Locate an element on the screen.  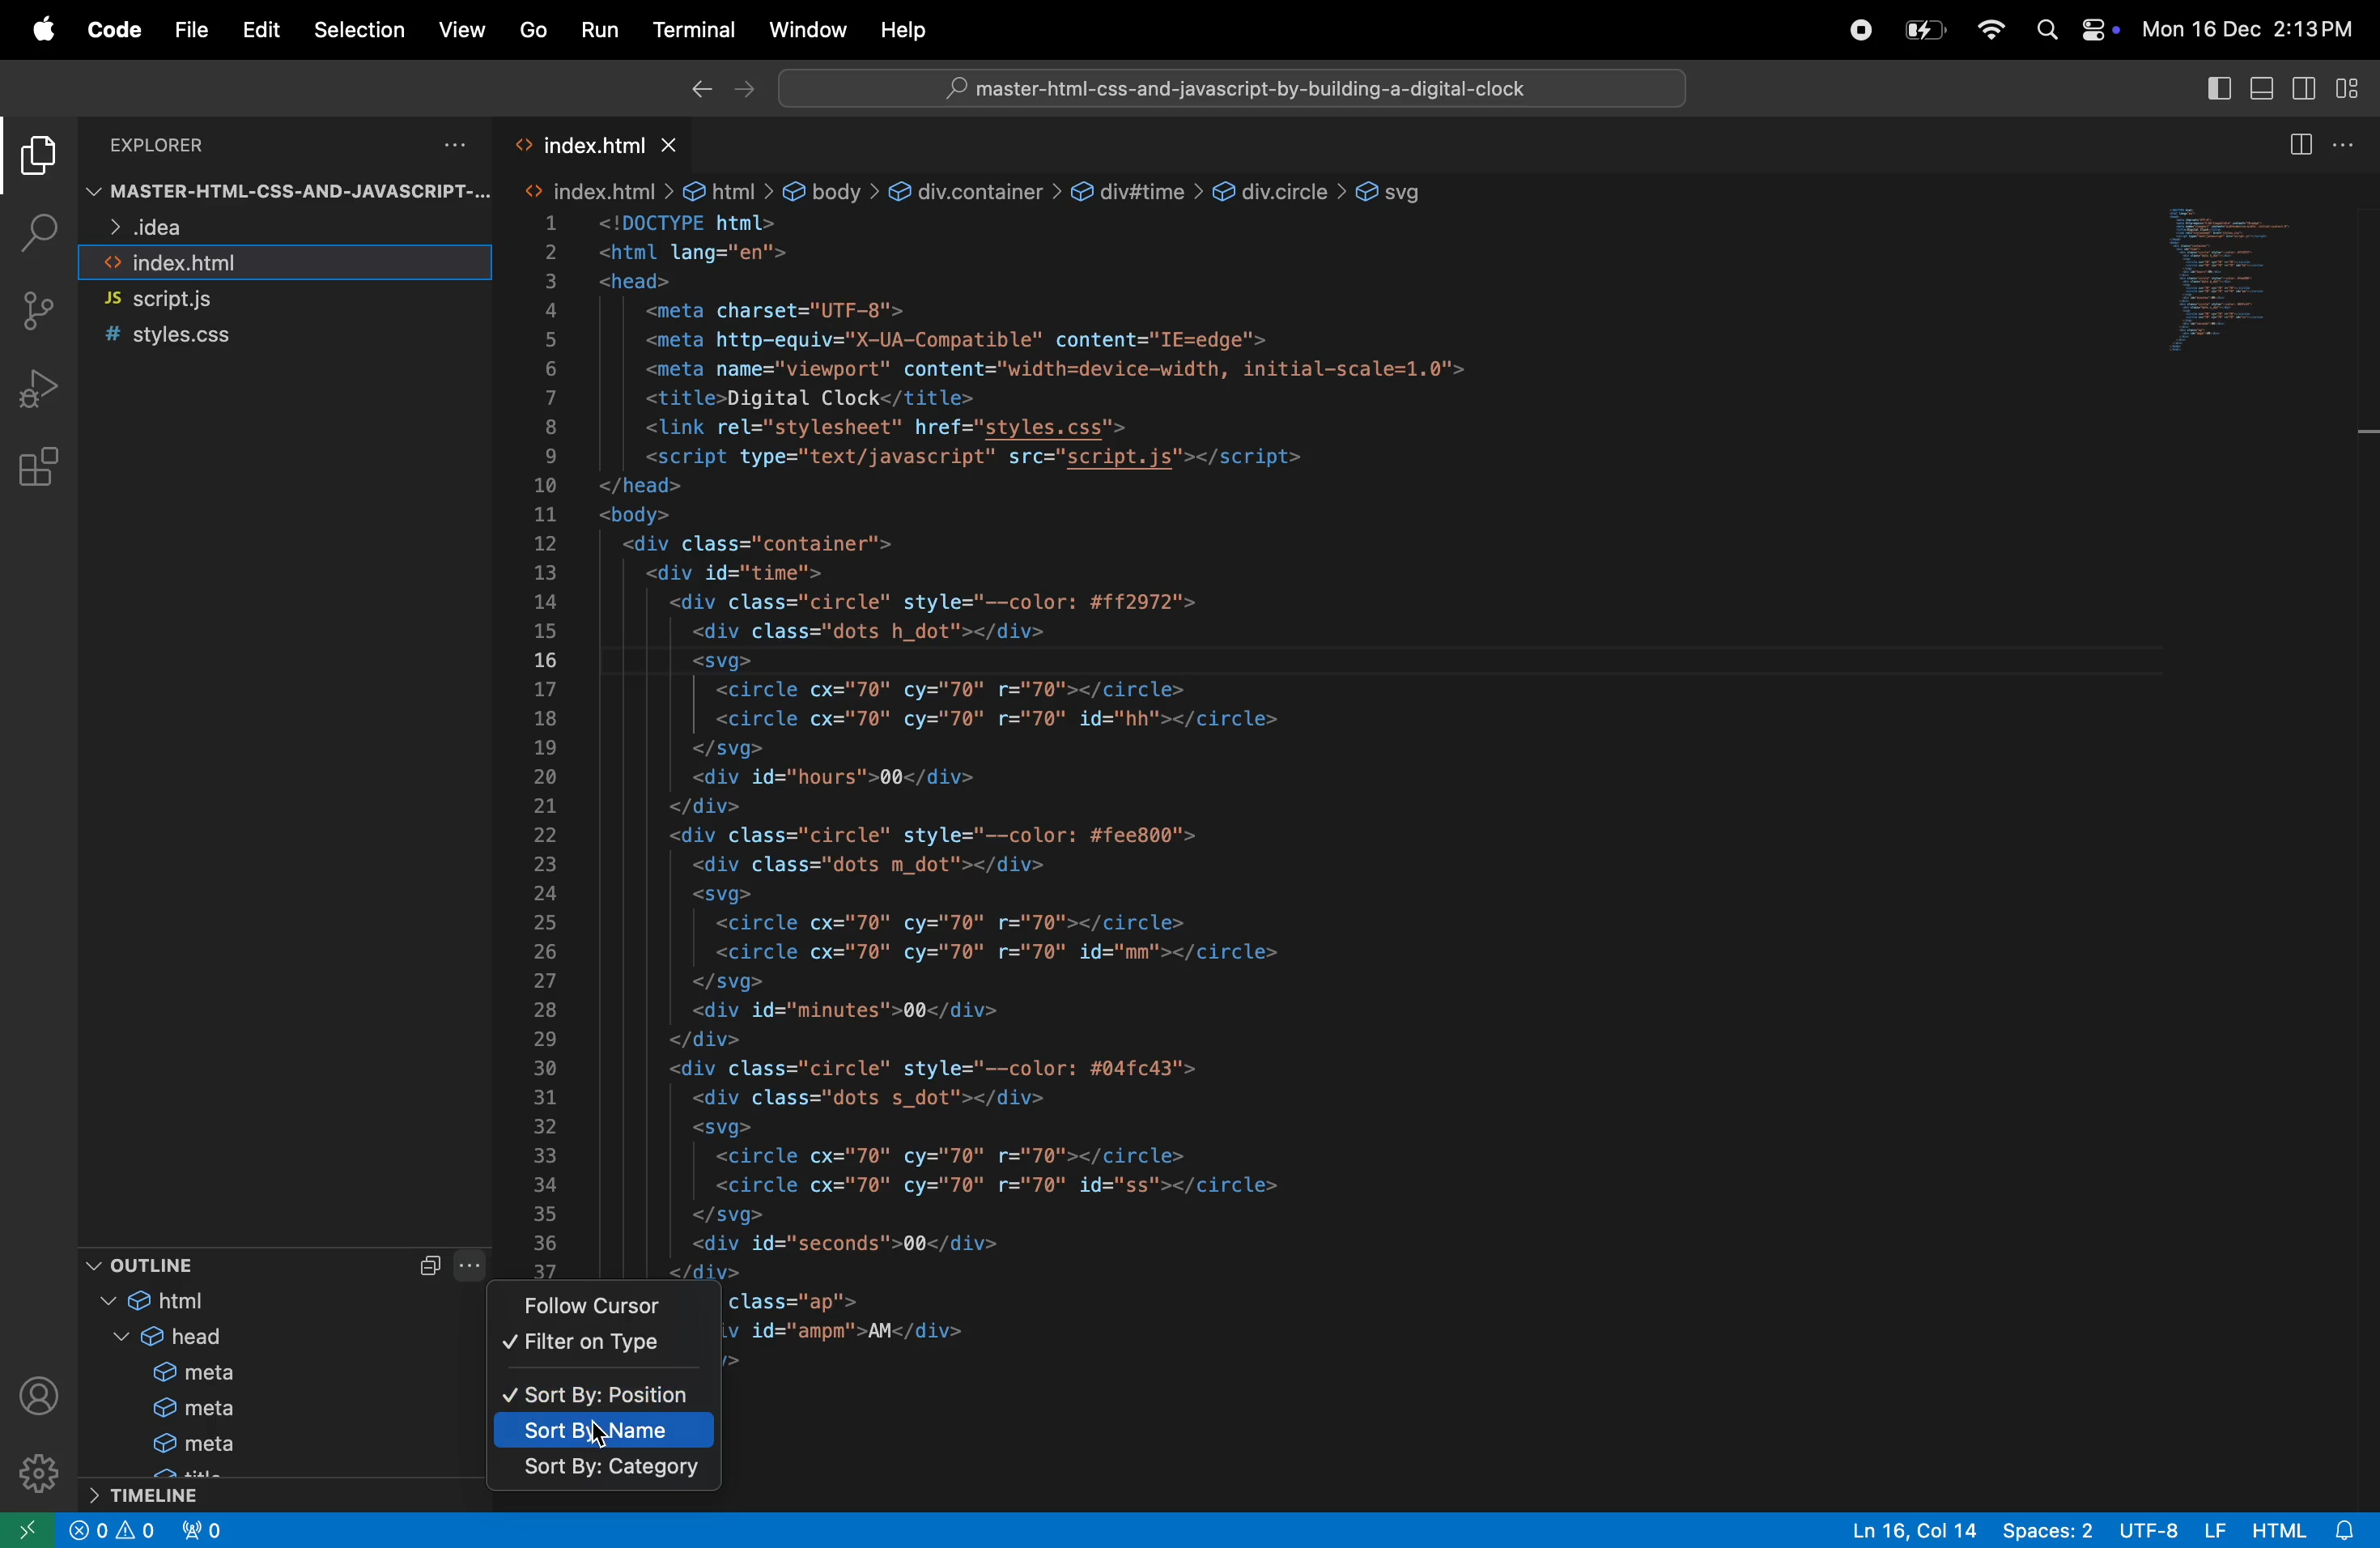
Collapse  is located at coordinates (430, 1263).